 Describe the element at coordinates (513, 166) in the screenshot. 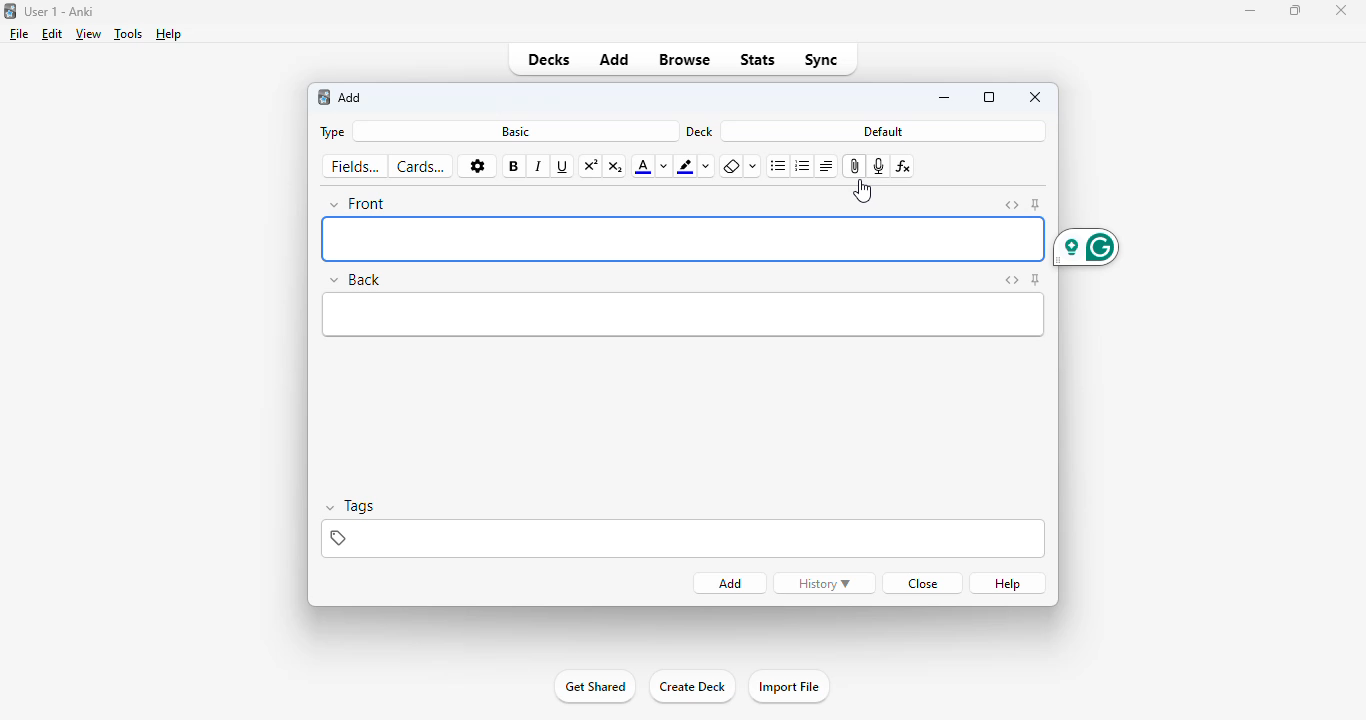

I see `bold` at that location.